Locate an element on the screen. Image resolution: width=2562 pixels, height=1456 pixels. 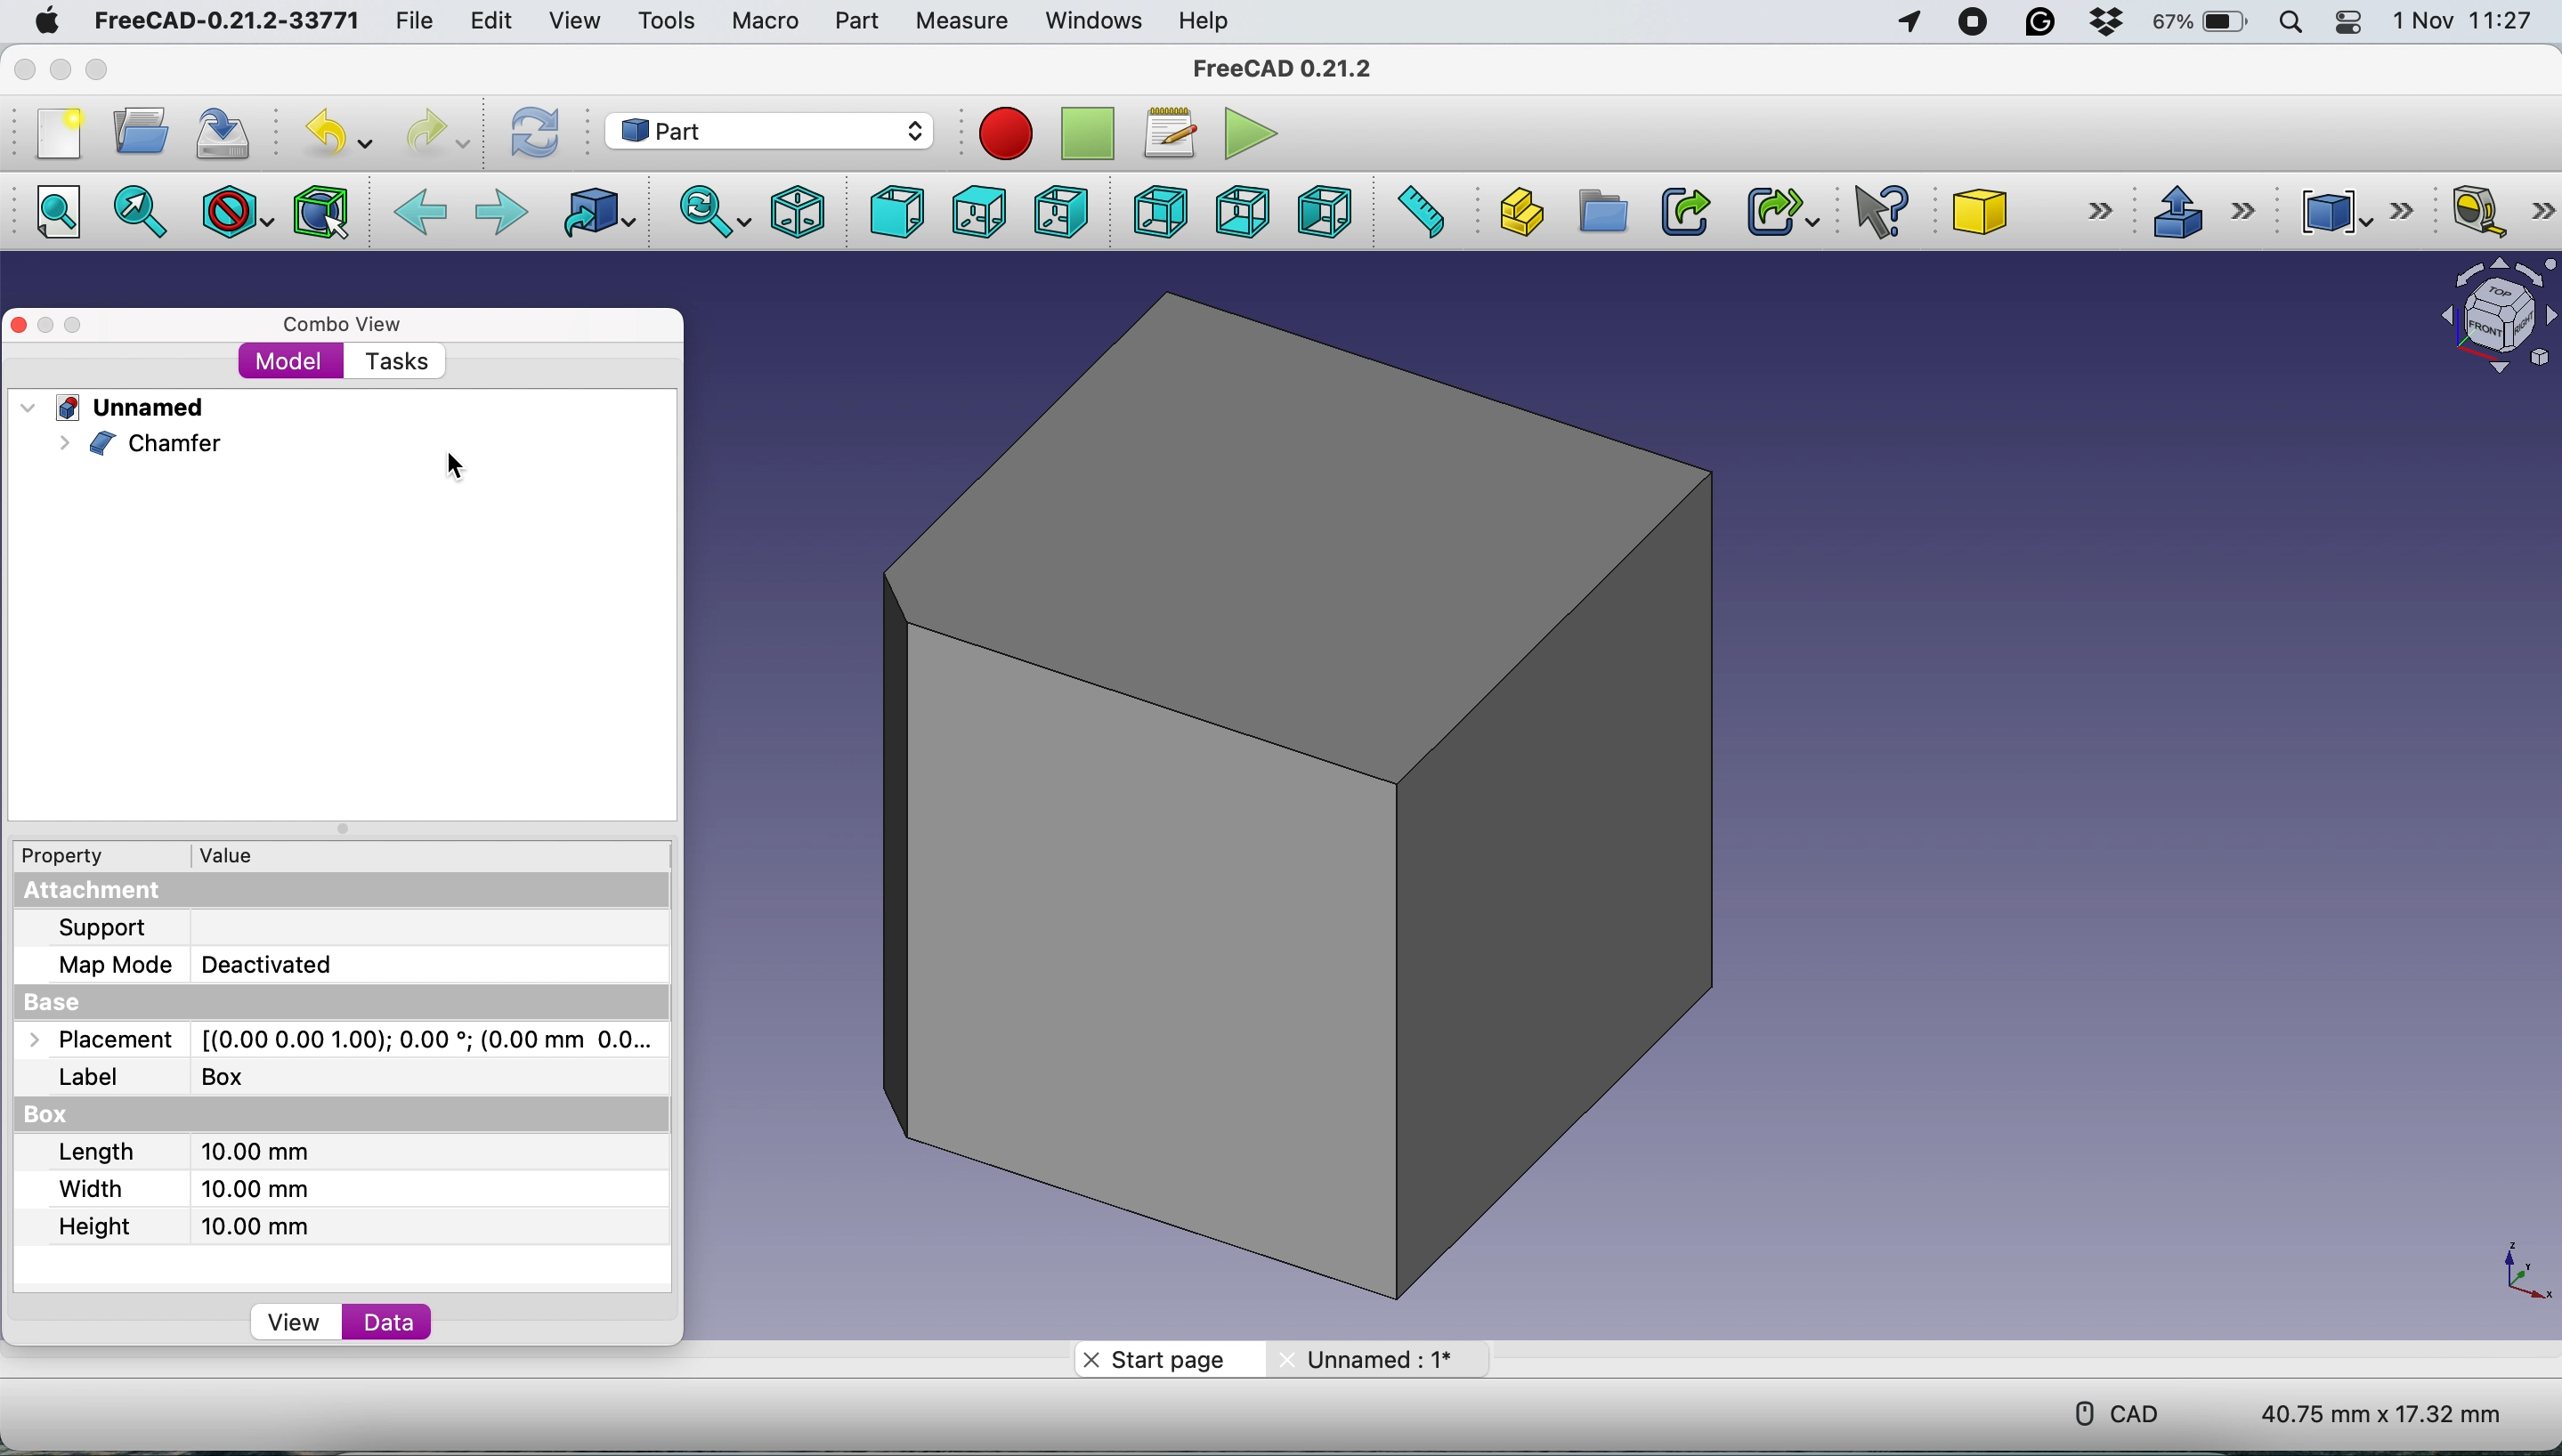
top is located at coordinates (976, 212).